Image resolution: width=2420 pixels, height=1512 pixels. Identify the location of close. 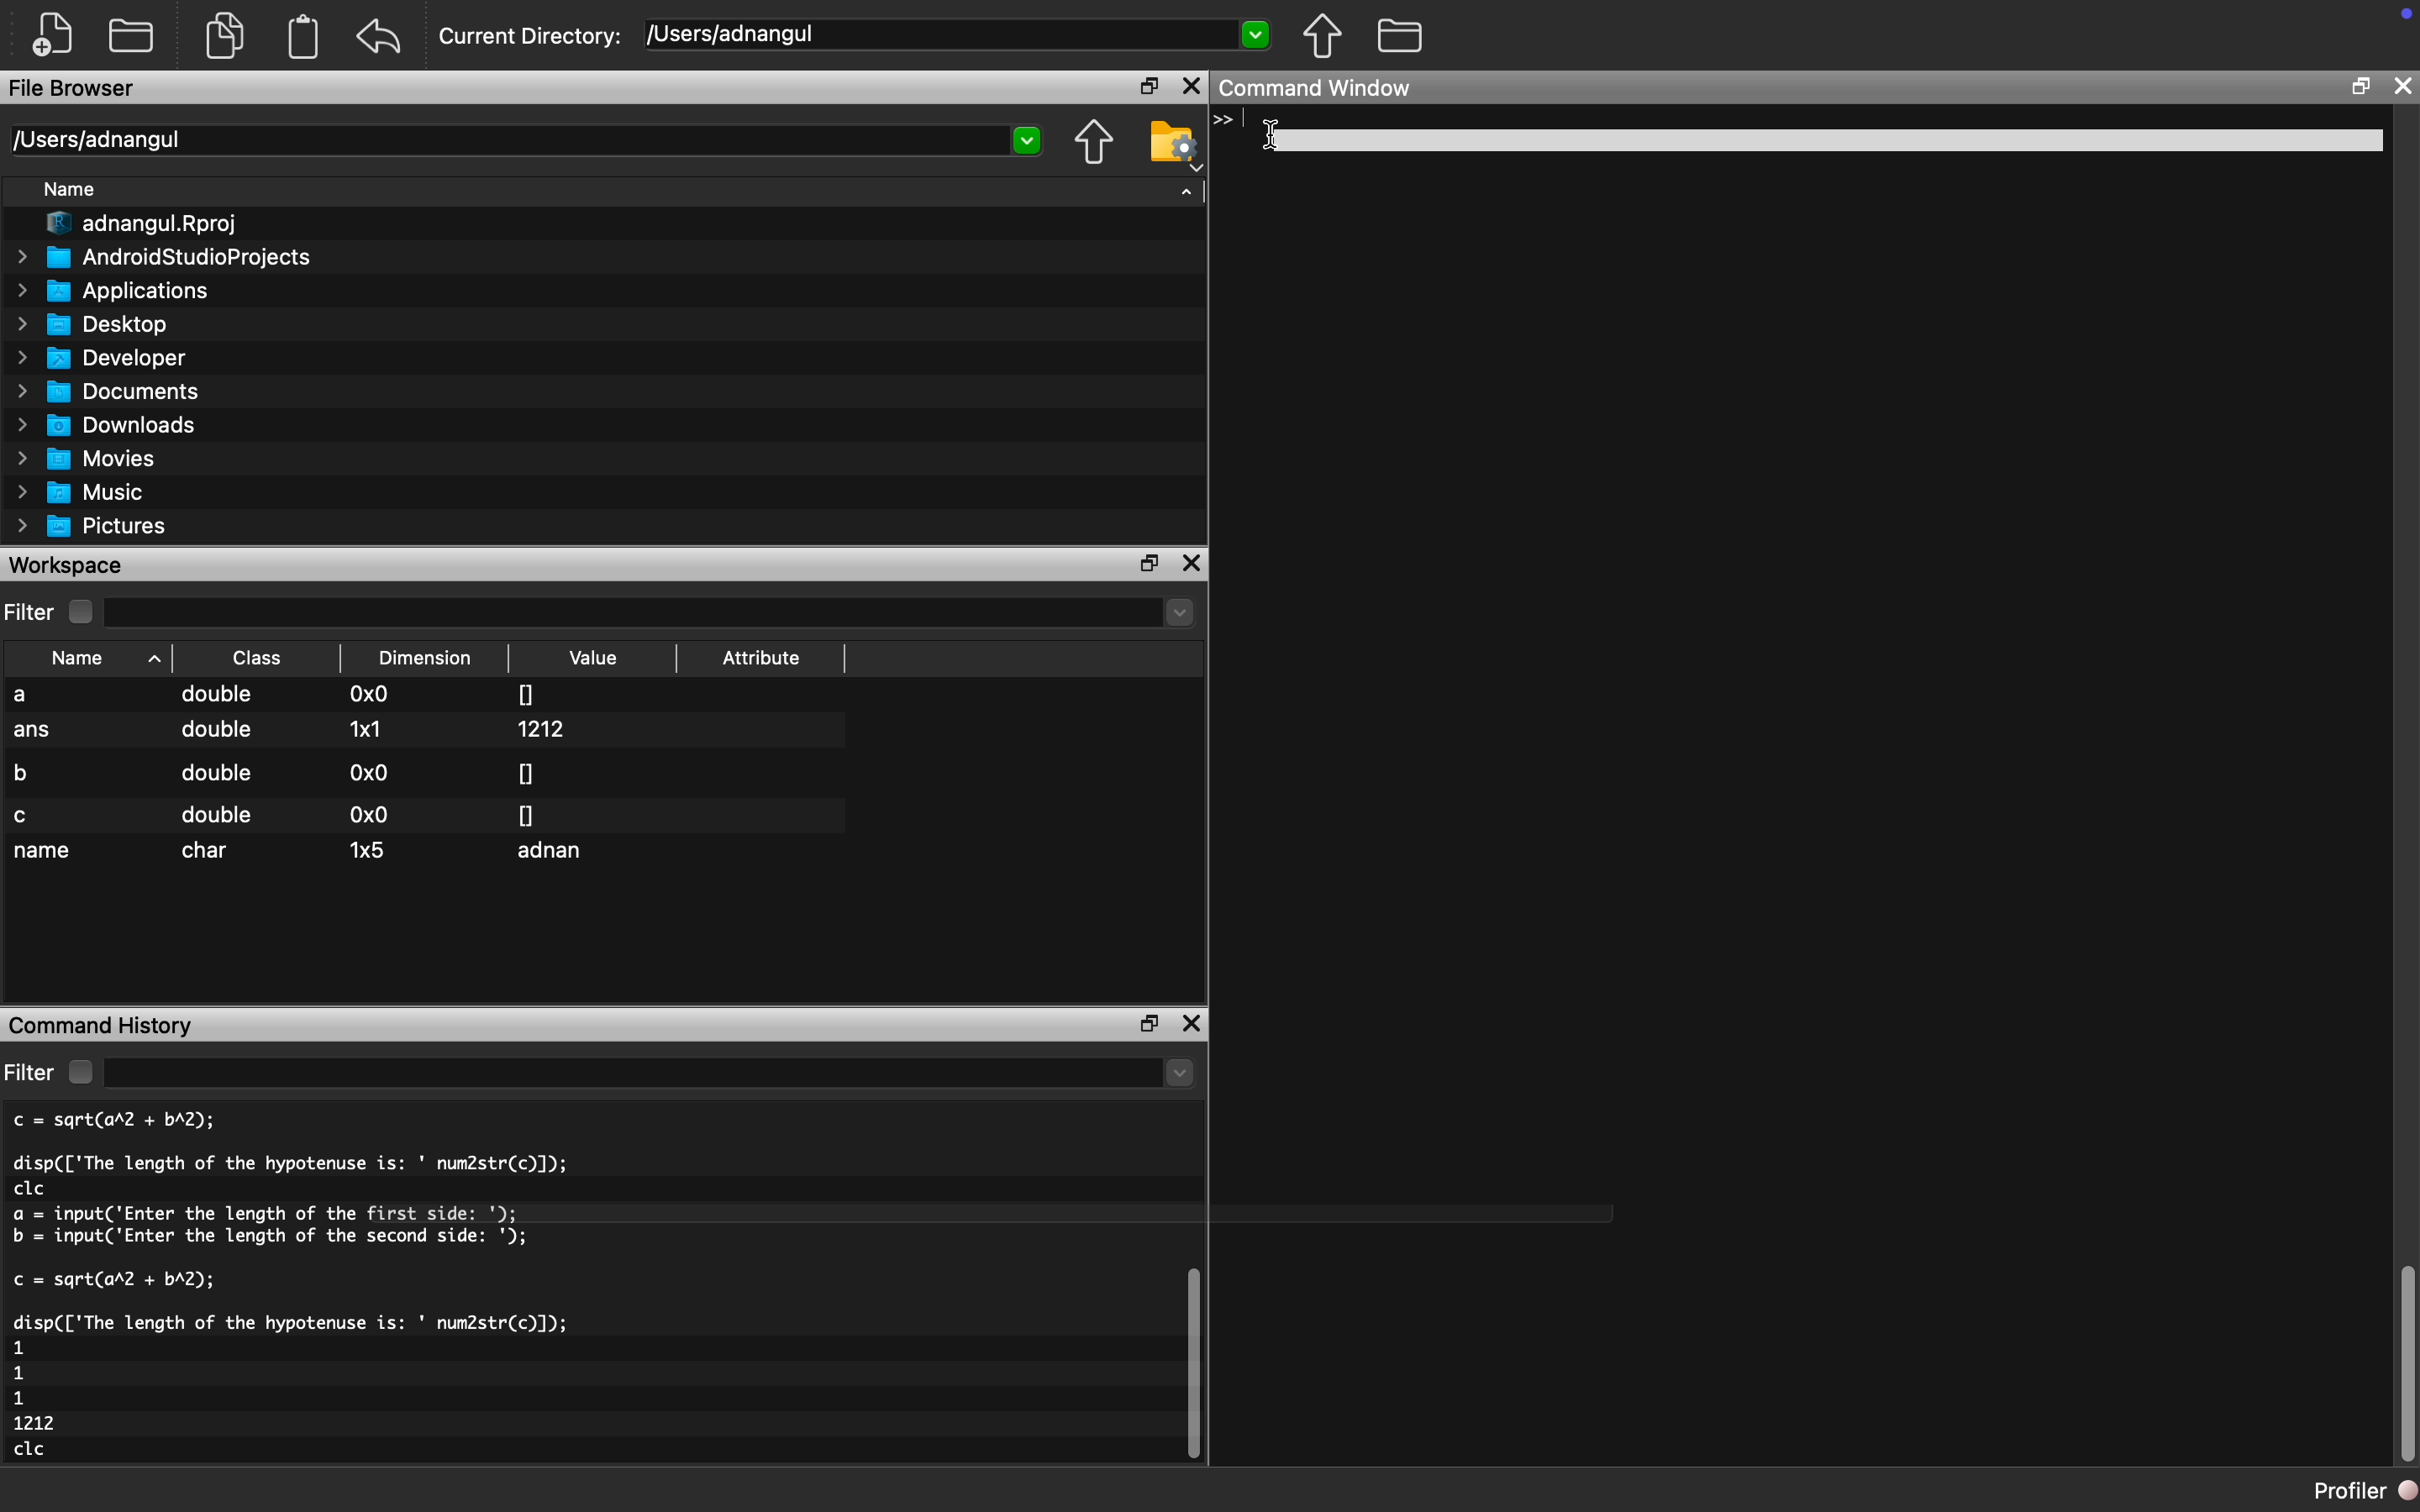
(1191, 87).